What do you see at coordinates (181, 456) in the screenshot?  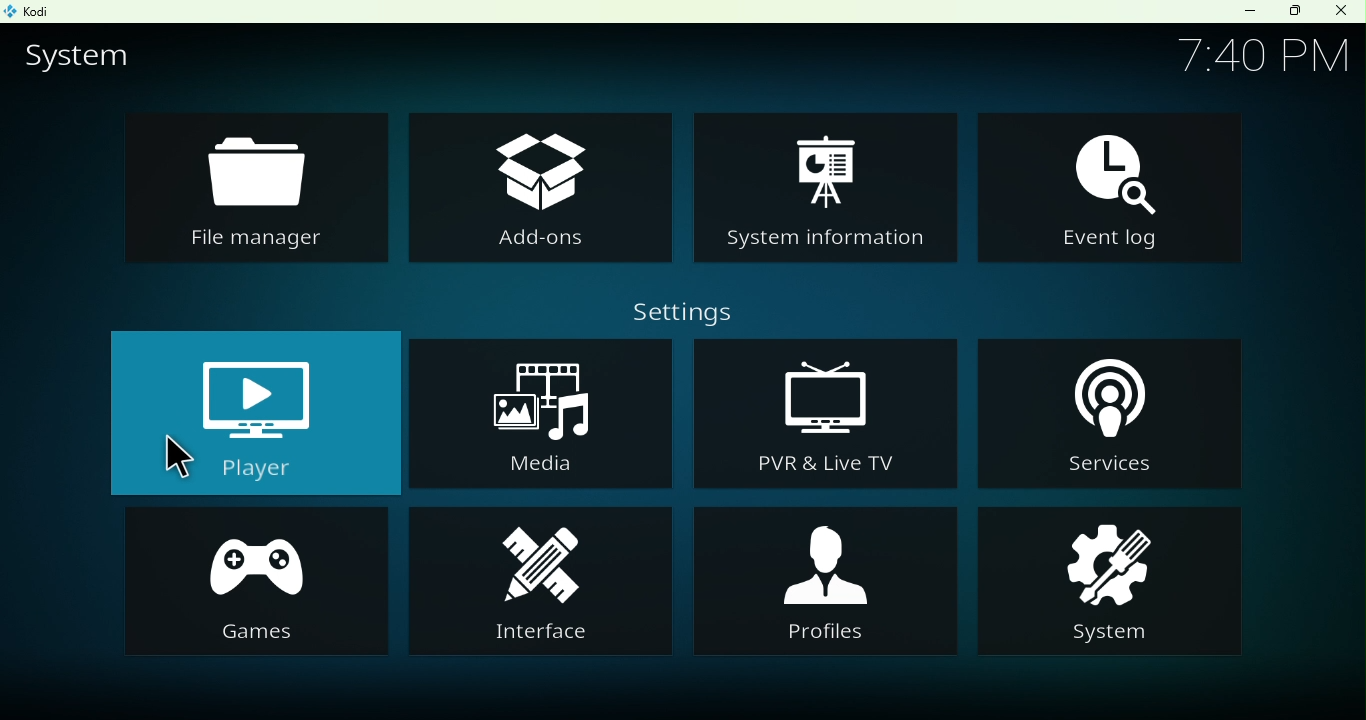 I see `cursor` at bounding box center [181, 456].